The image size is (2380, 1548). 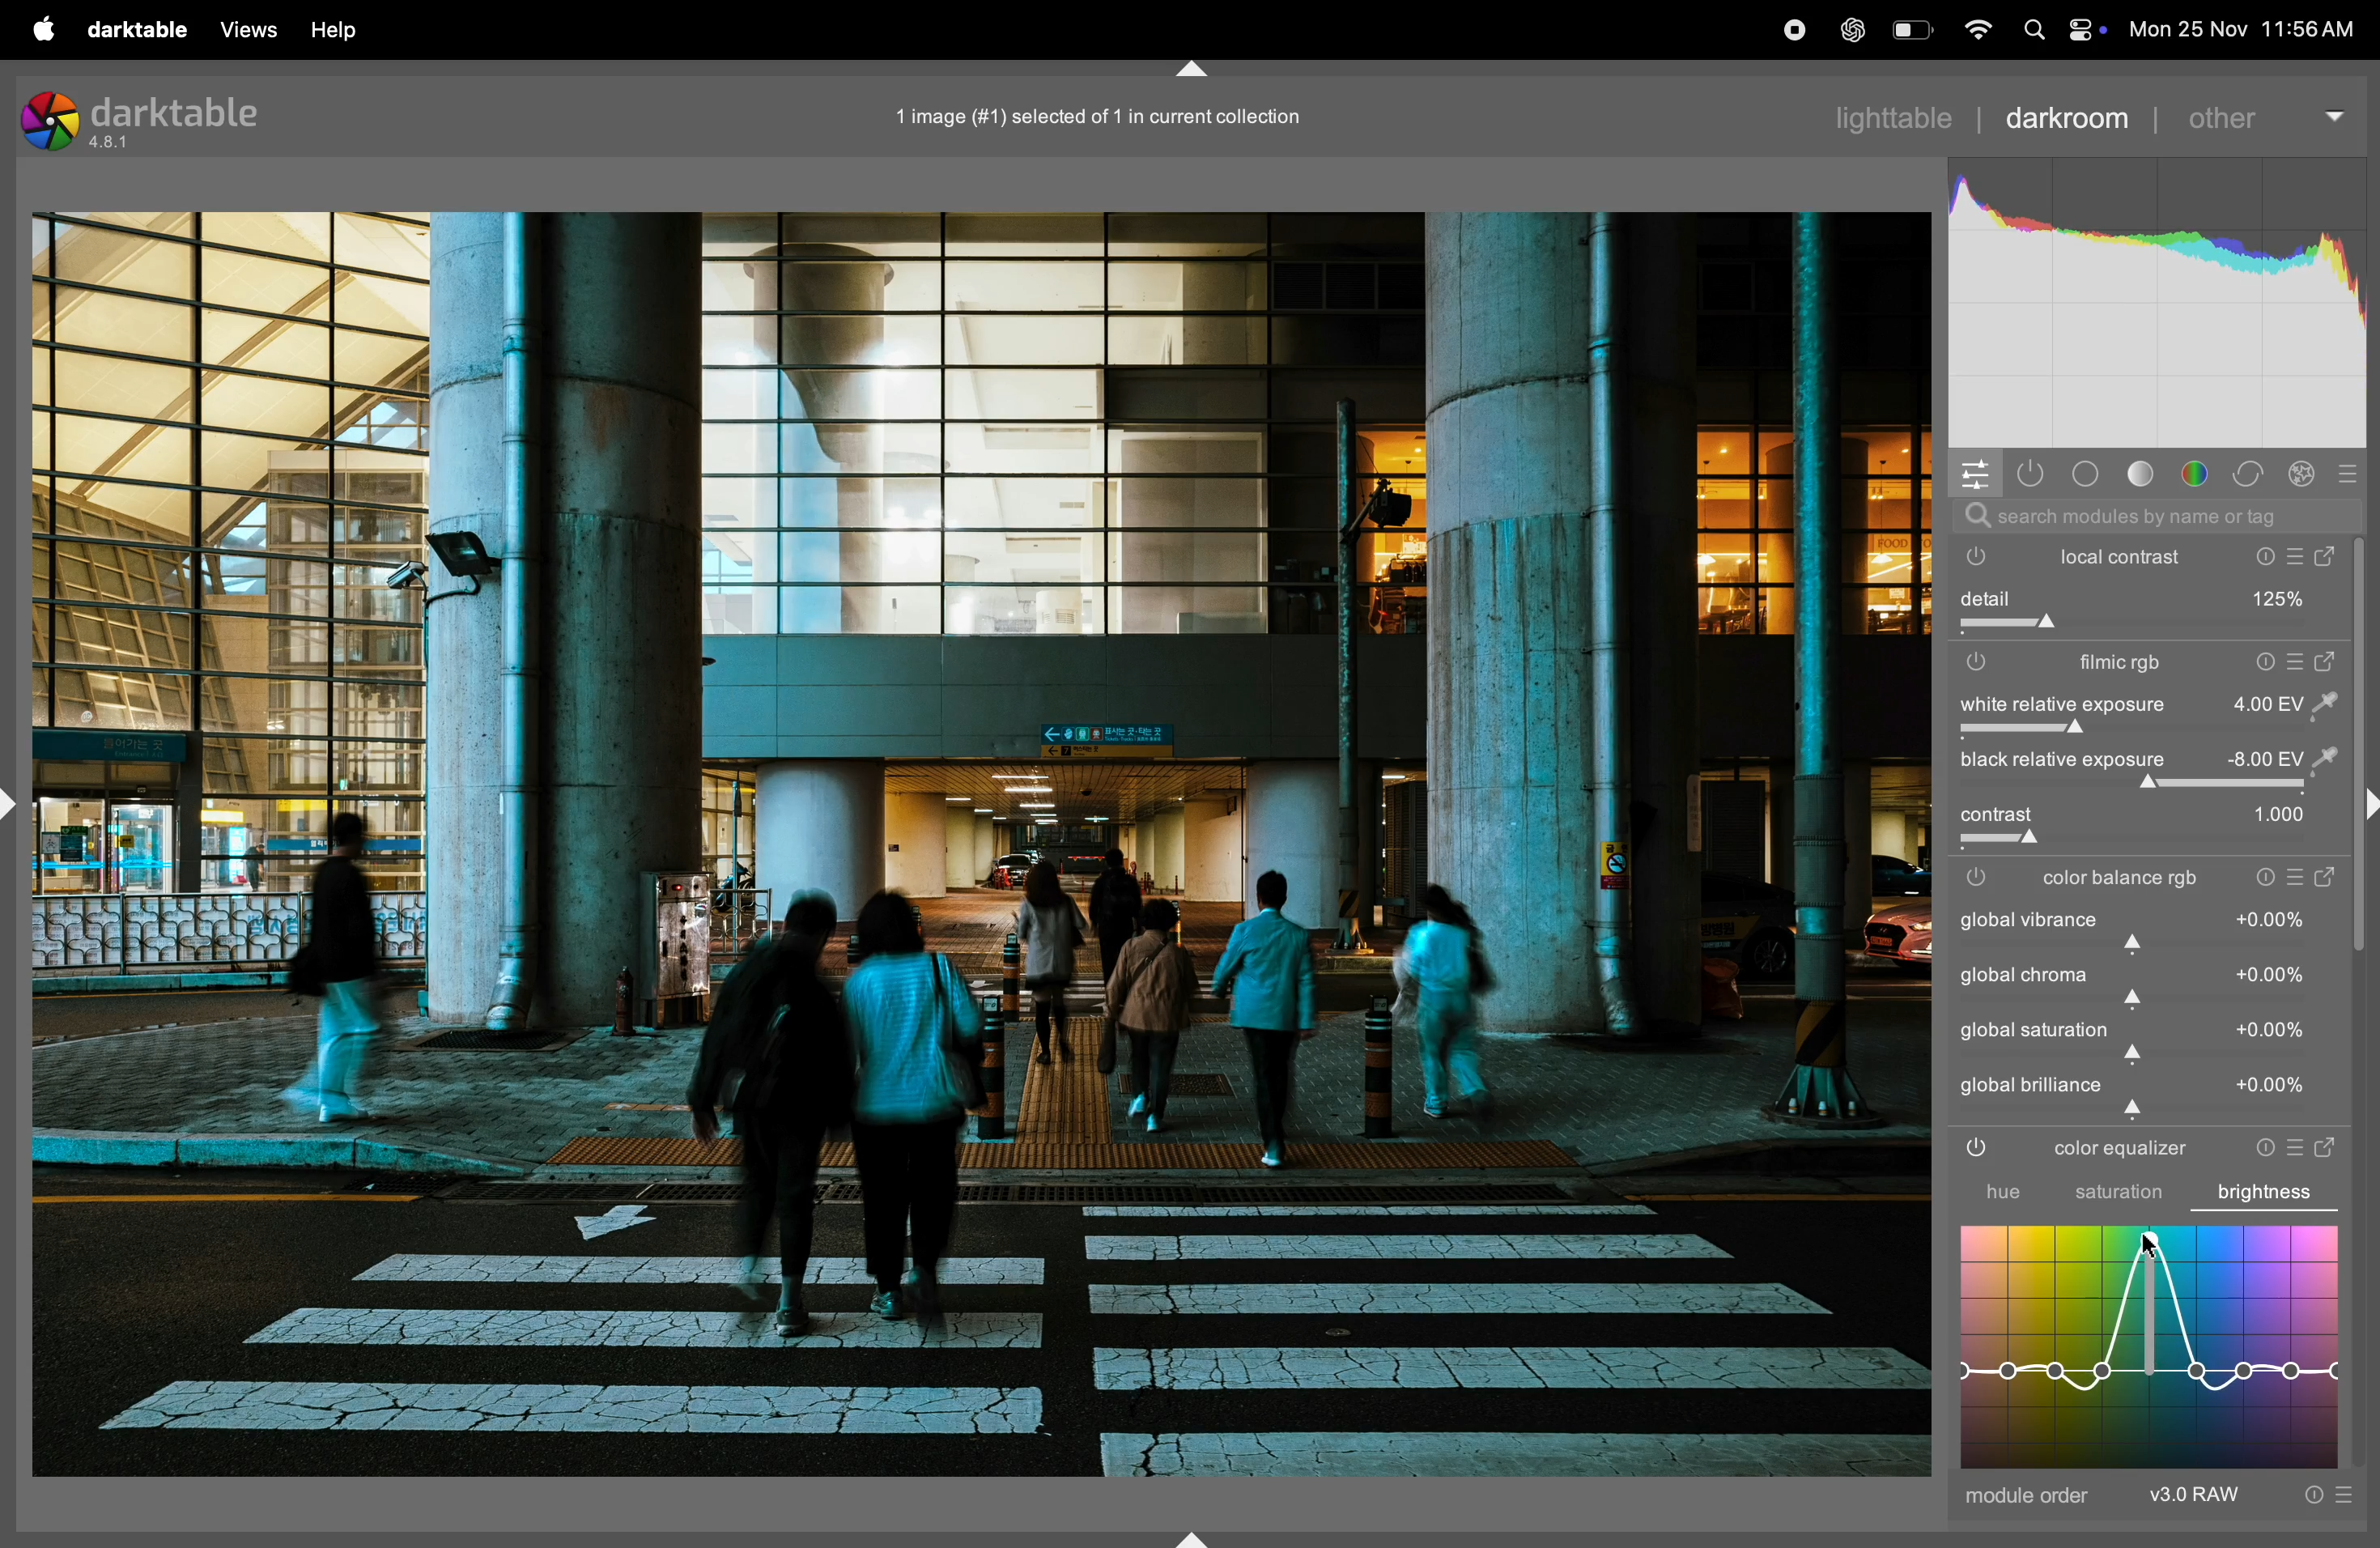 I want to click on logo, so click(x=50, y=123).